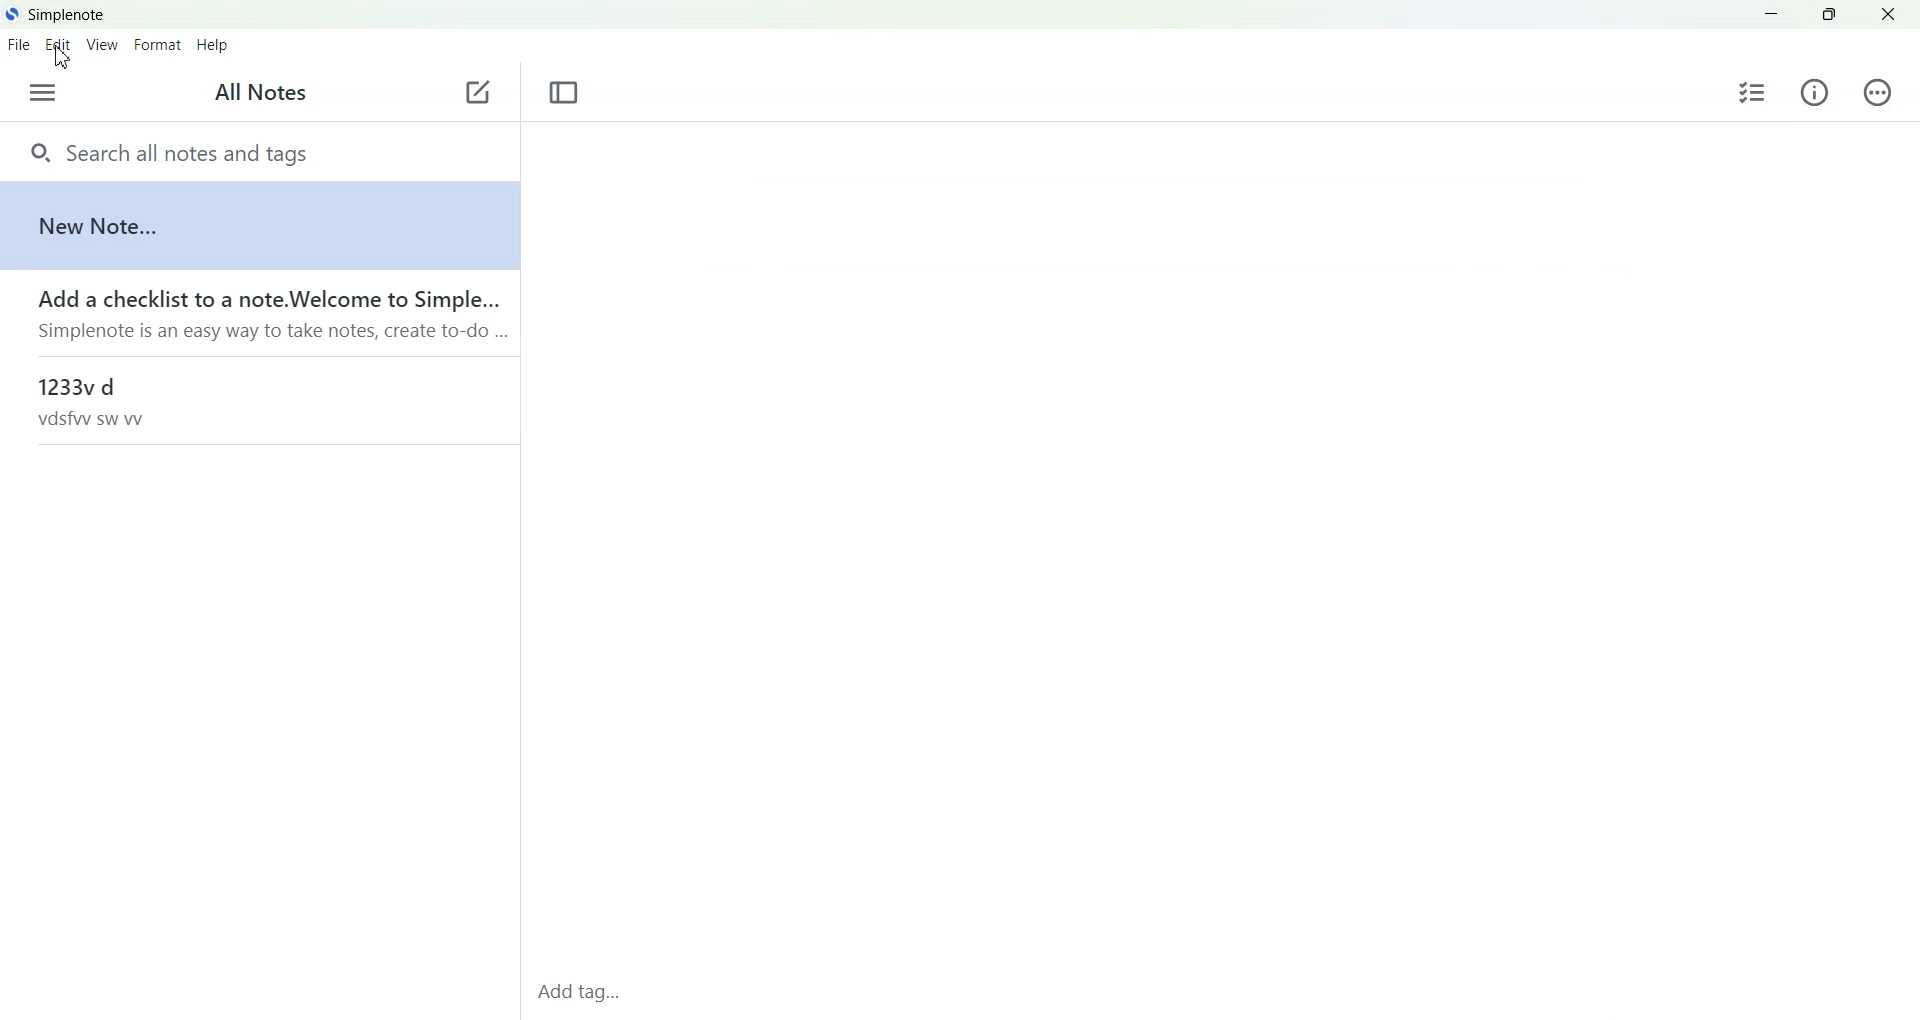 The image size is (1920, 1020). What do you see at coordinates (1831, 15) in the screenshot?
I see `Maximize` at bounding box center [1831, 15].